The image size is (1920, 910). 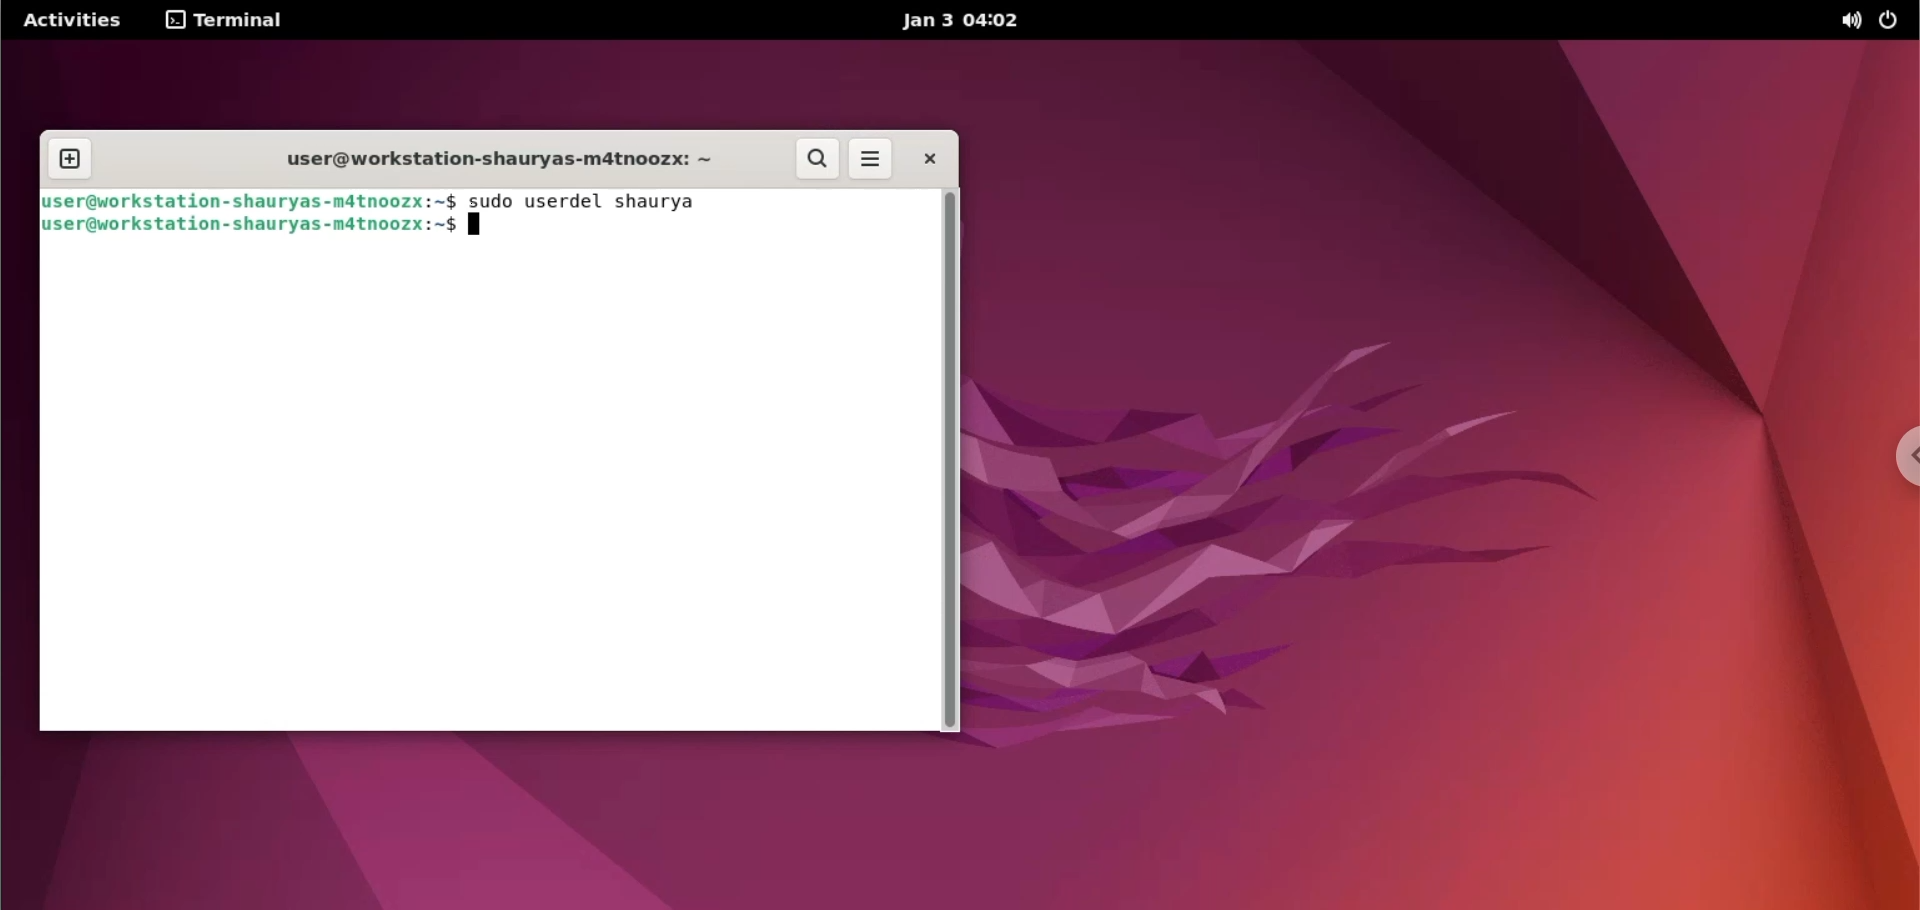 What do you see at coordinates (949, 461) in the screenshot?
I see `scrollbar` at bounding box center [949, 461].